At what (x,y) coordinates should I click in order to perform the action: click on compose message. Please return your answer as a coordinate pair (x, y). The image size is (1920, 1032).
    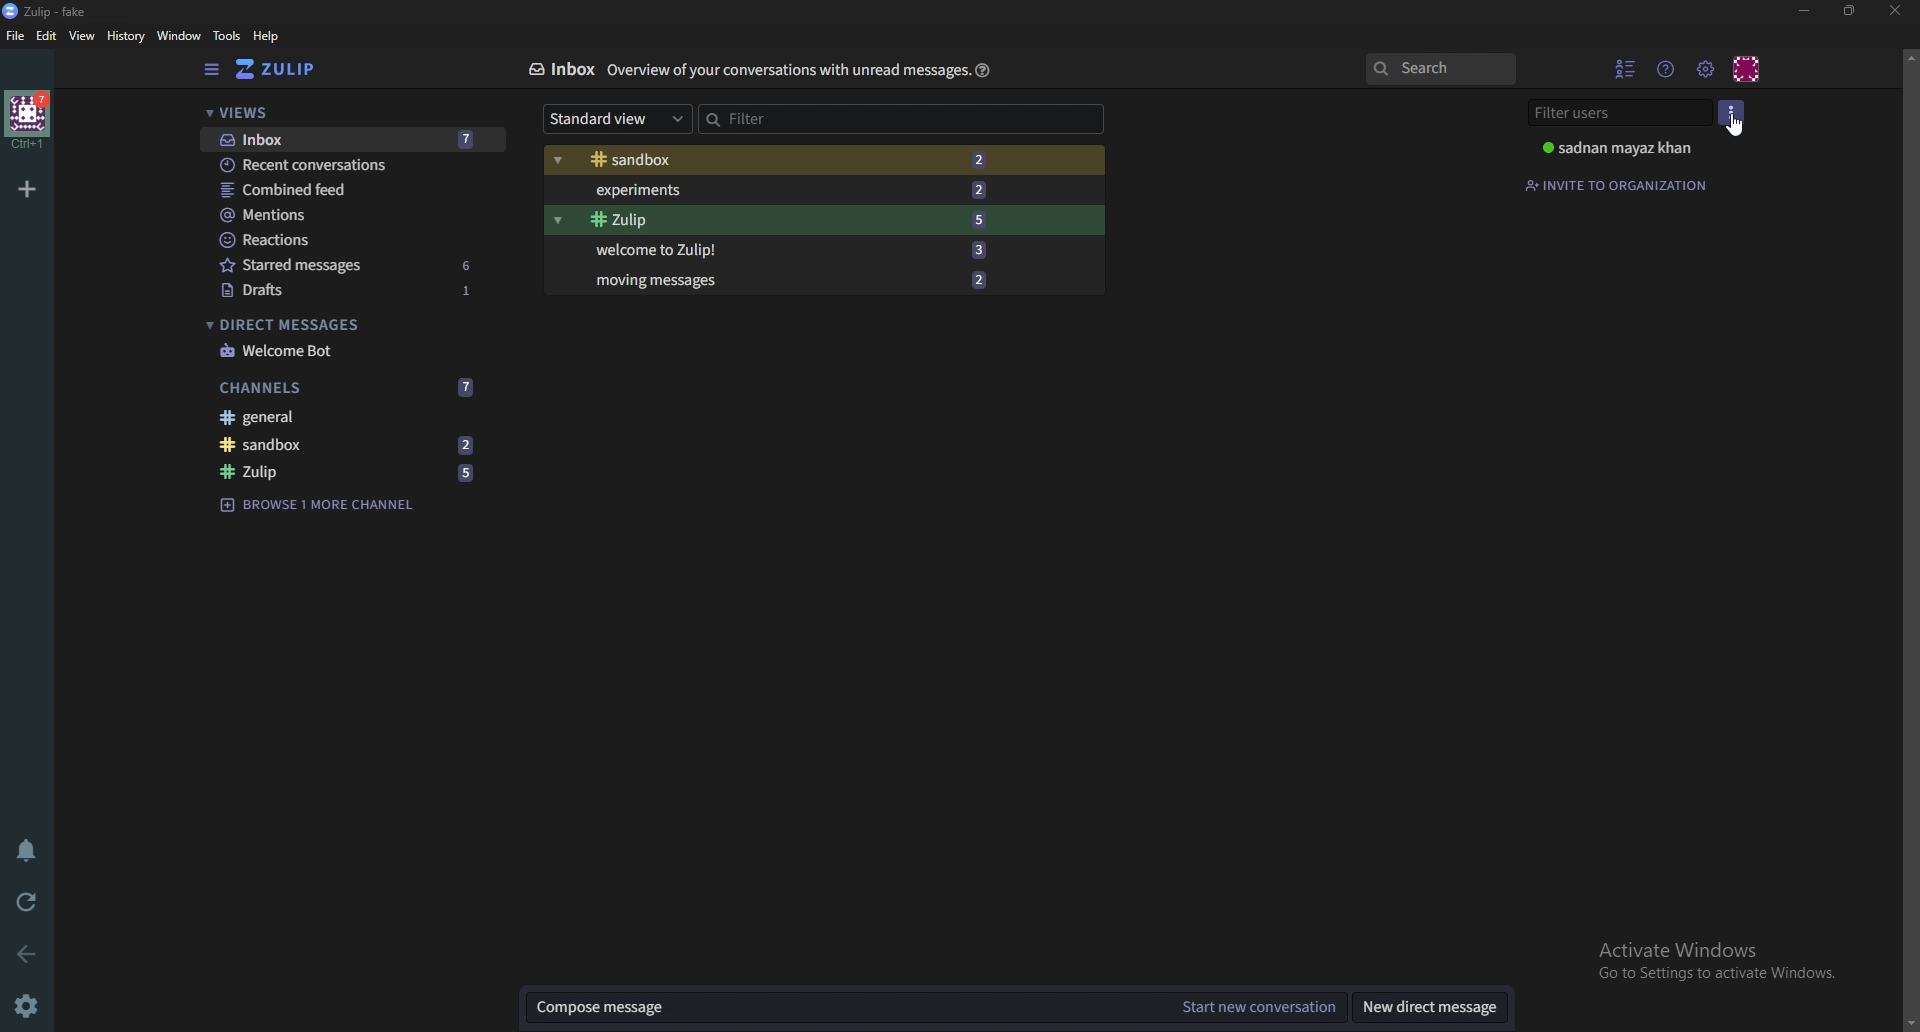
    Looking at the image, I should click on (843, 1008).